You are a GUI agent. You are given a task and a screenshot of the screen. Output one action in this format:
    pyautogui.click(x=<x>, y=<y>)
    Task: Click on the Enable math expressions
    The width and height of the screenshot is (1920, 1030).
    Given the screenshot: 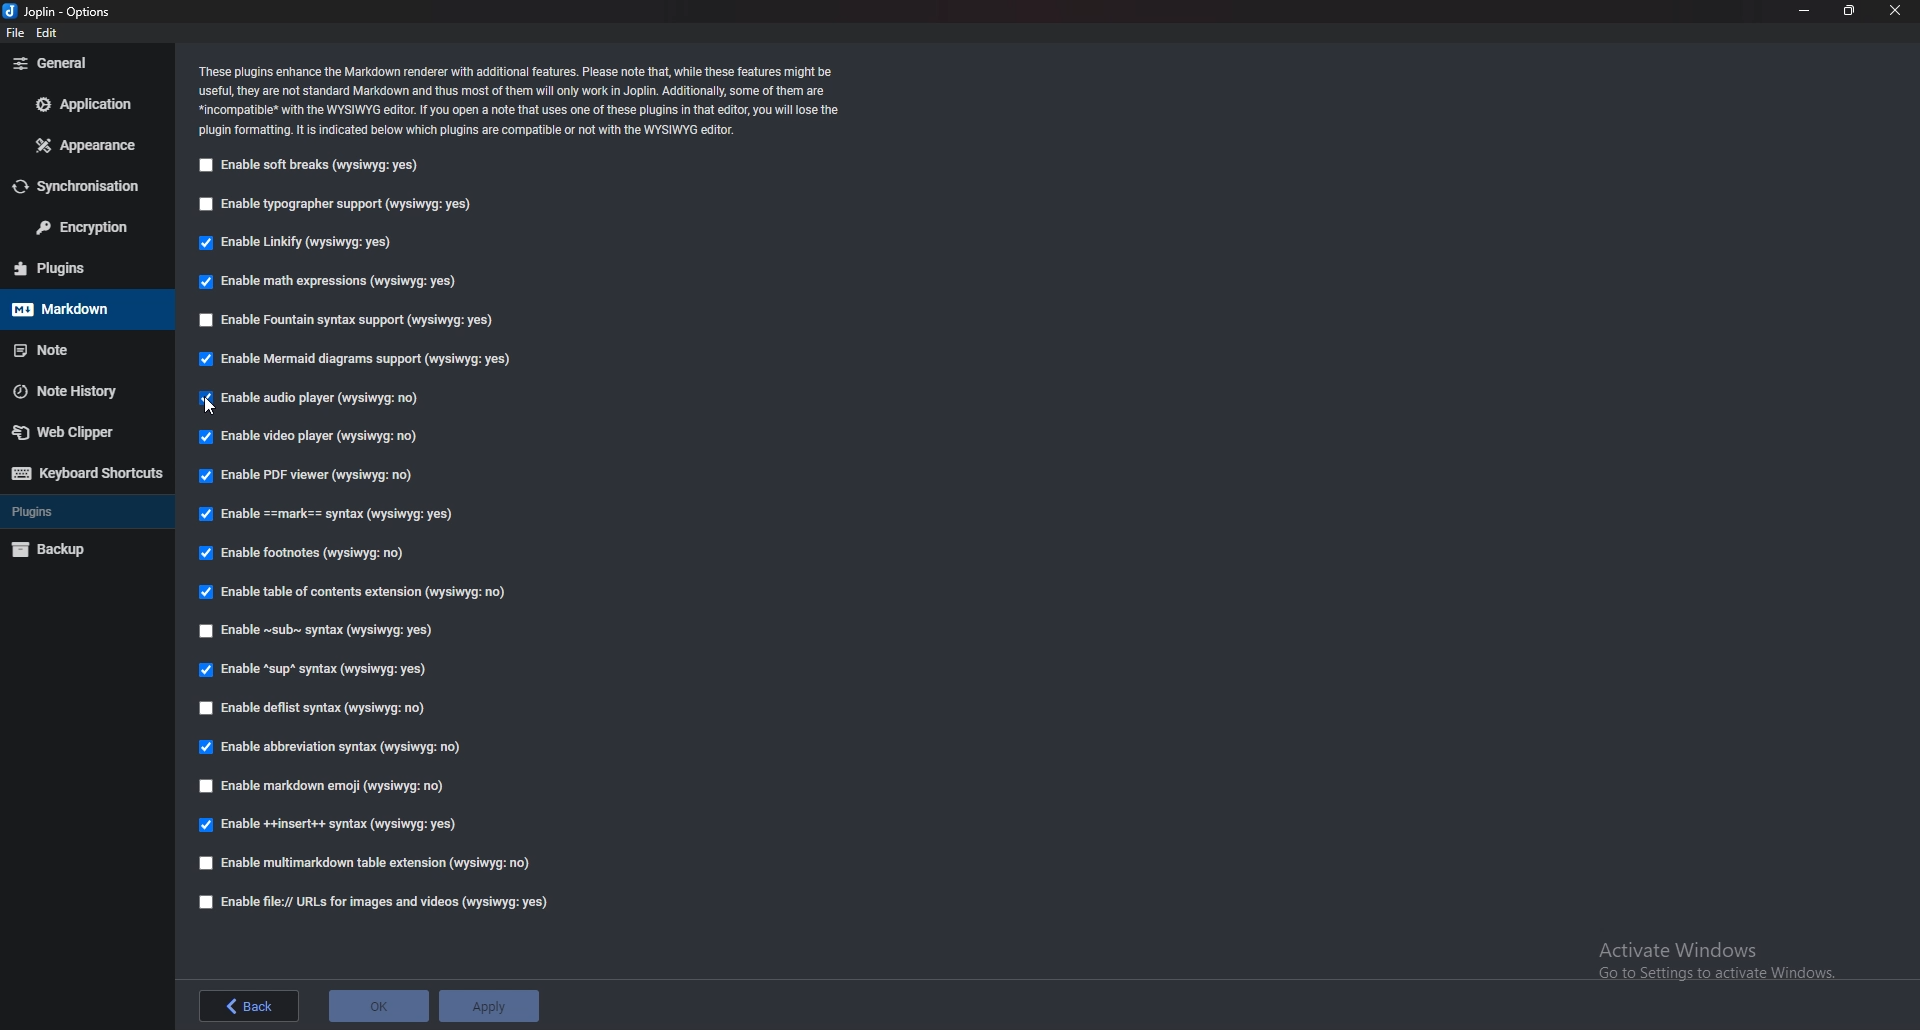 What is the action you would take?
    pyautogui.click(x=336, y=281)
    